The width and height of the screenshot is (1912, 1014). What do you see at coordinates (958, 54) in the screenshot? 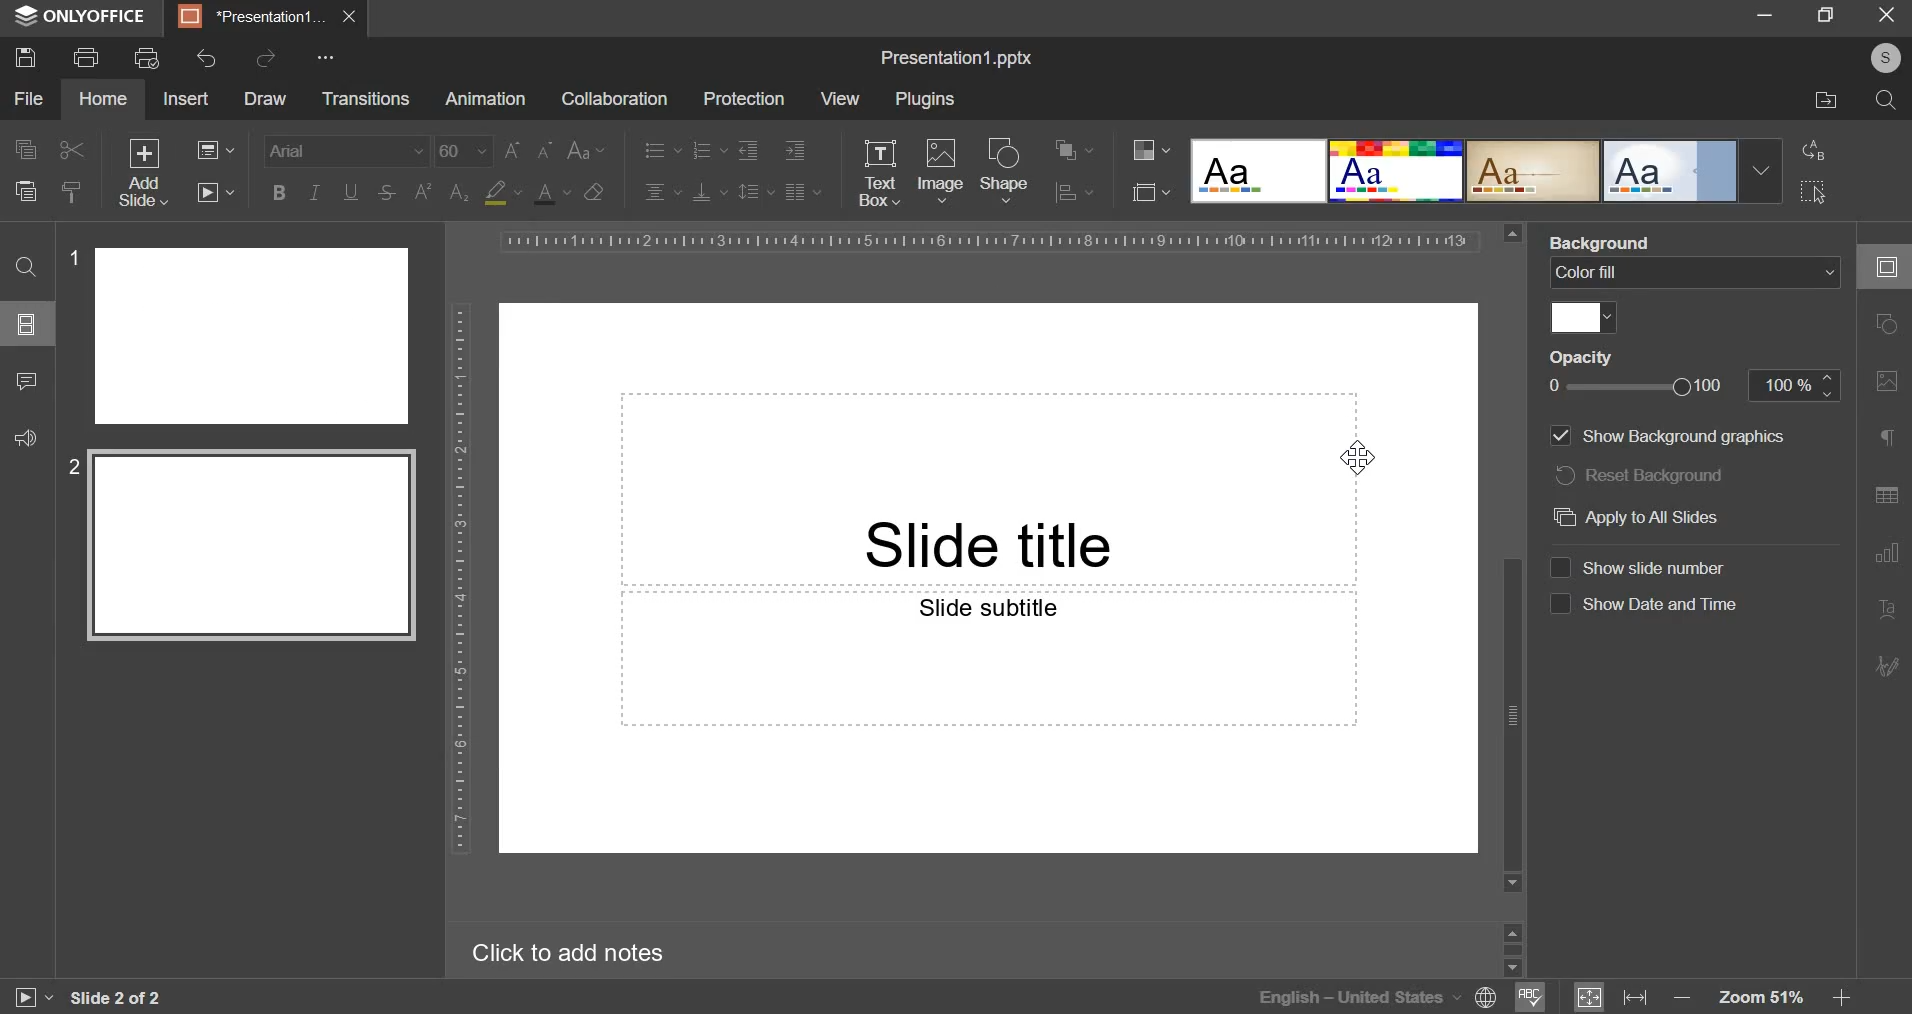
I see `presentation1.pptx` at bounding box center [958, 54].